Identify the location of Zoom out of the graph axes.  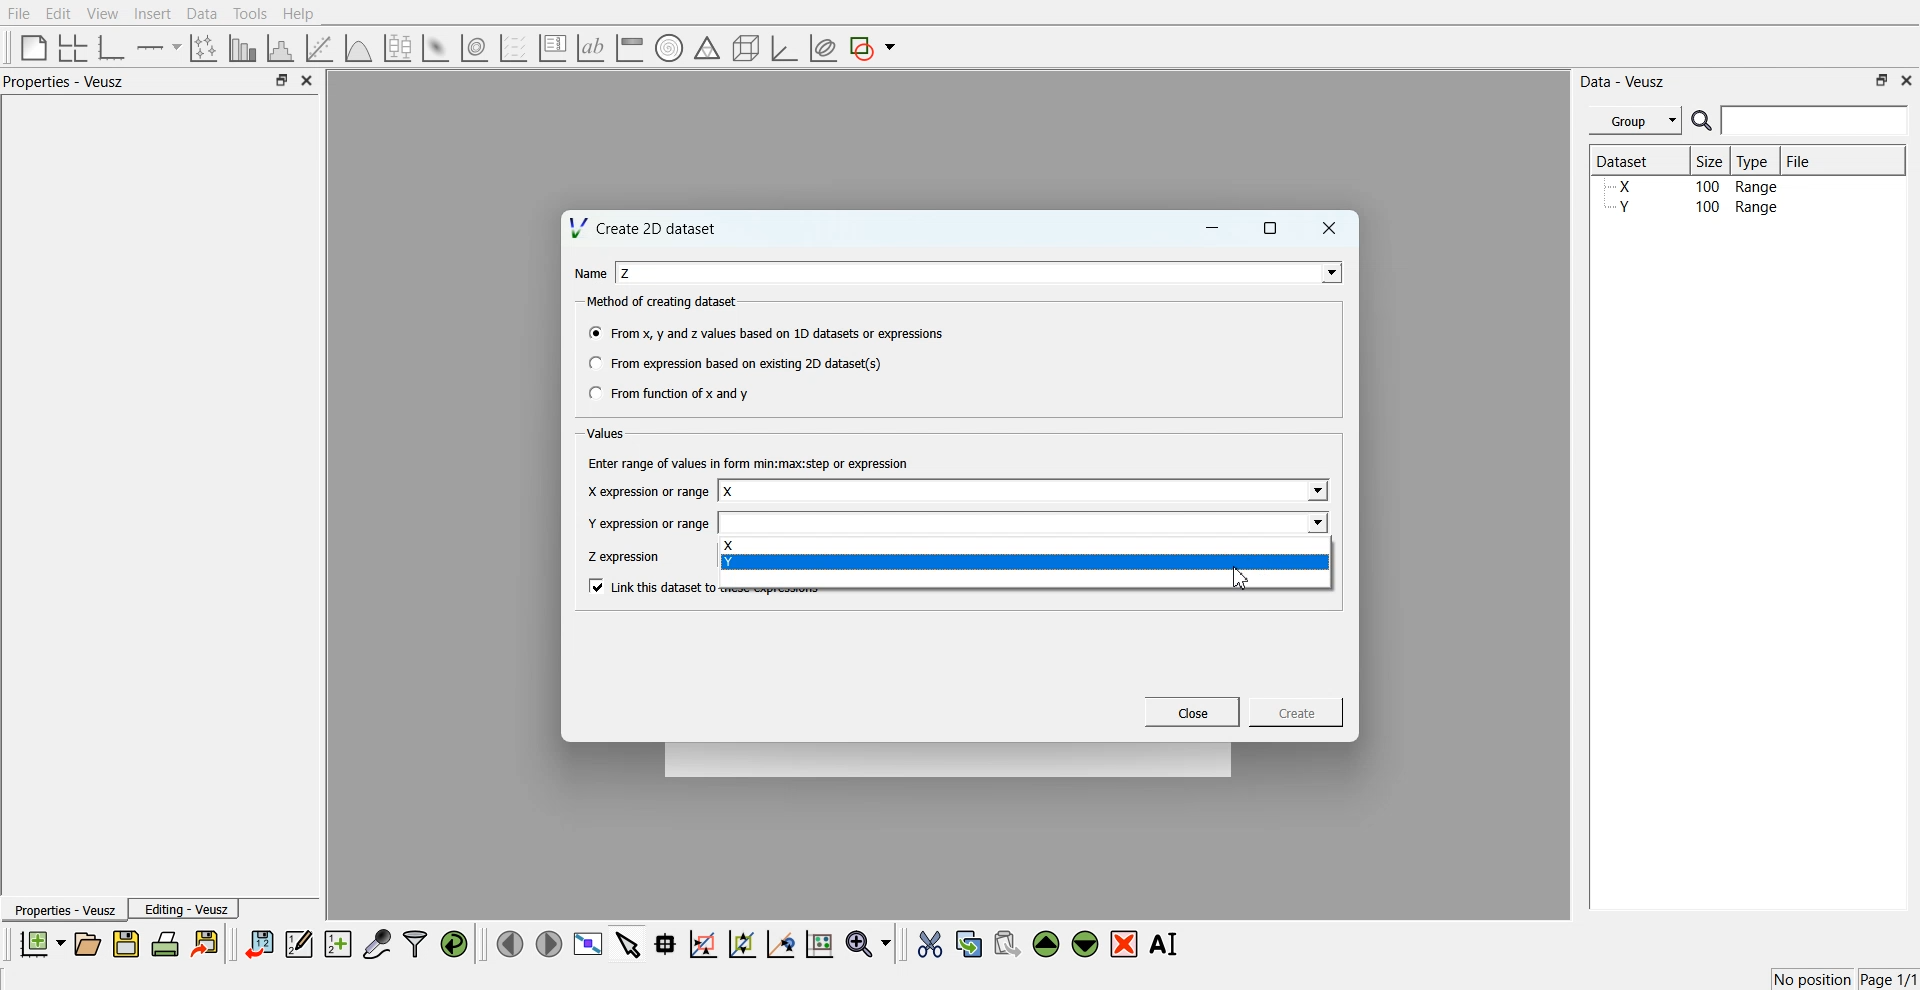
(742, 943).